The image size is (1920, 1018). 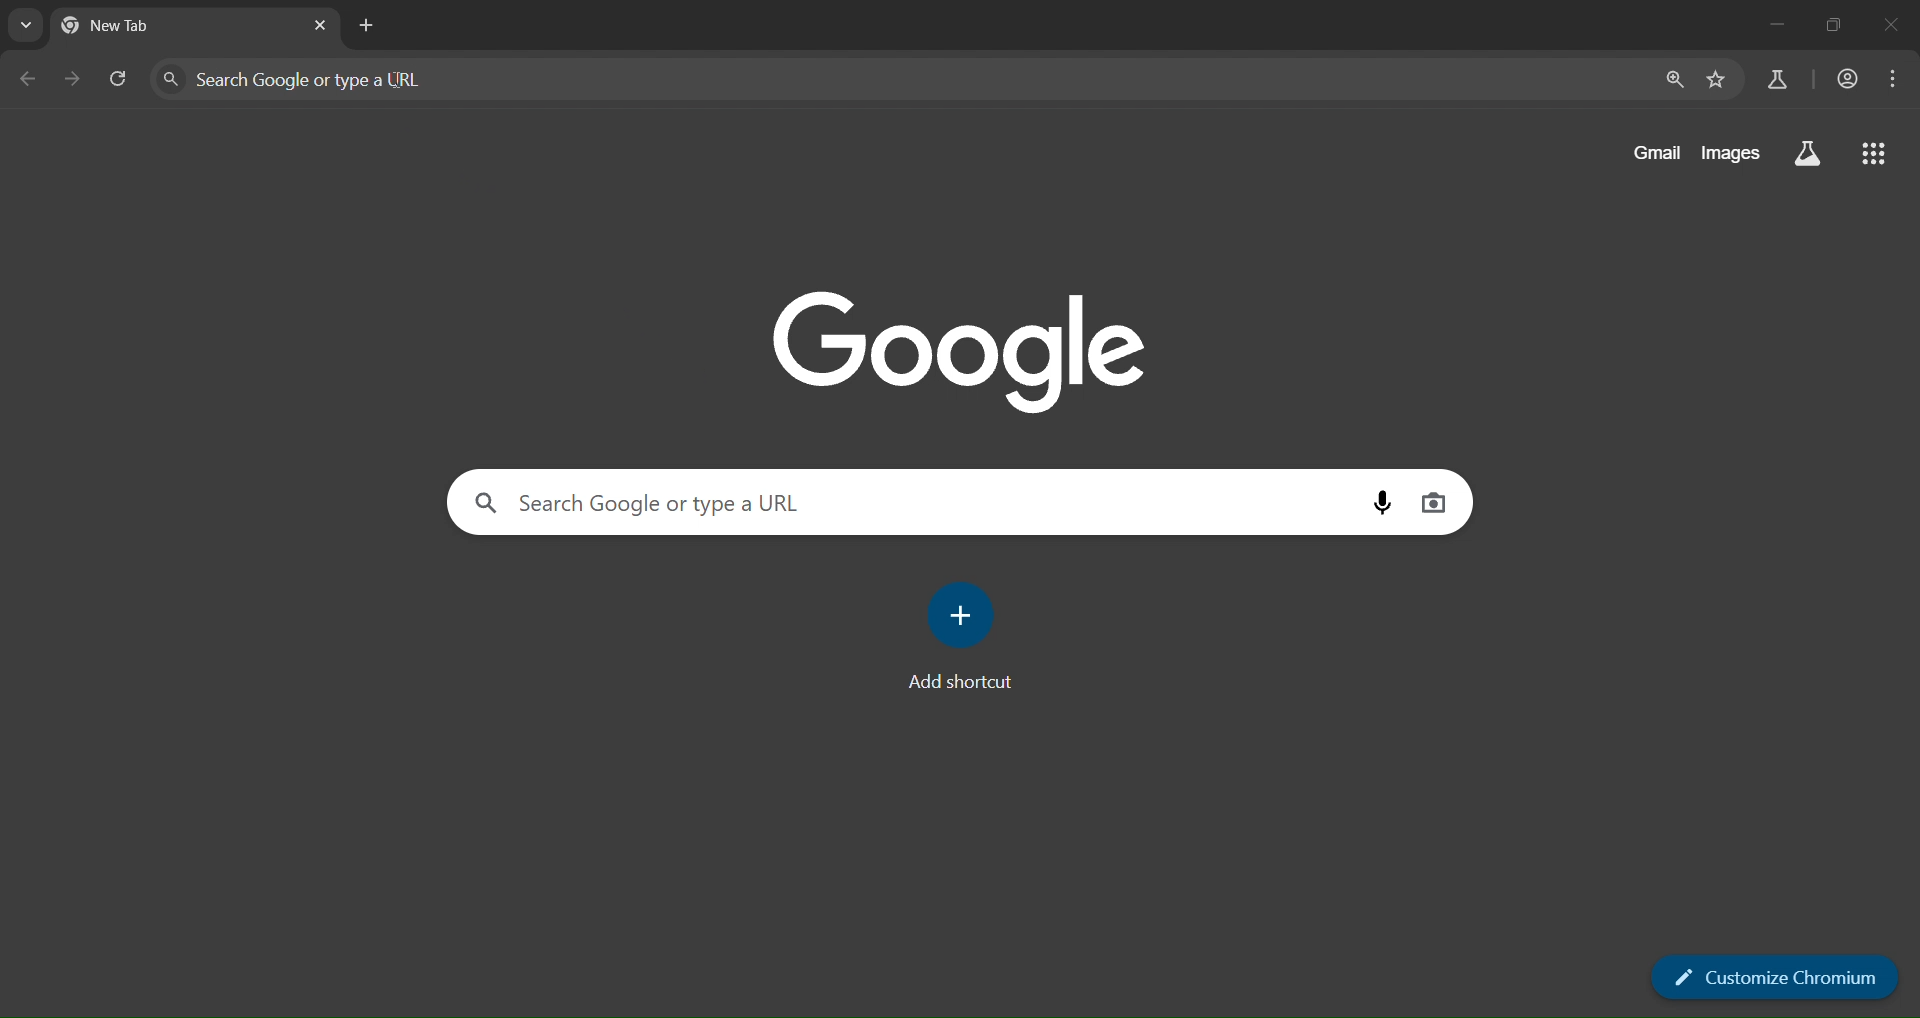 What do you see at coordinates (903, 500) in the screenshot?
I see `Search Google or type a URL` at bounding box center [903, 500].